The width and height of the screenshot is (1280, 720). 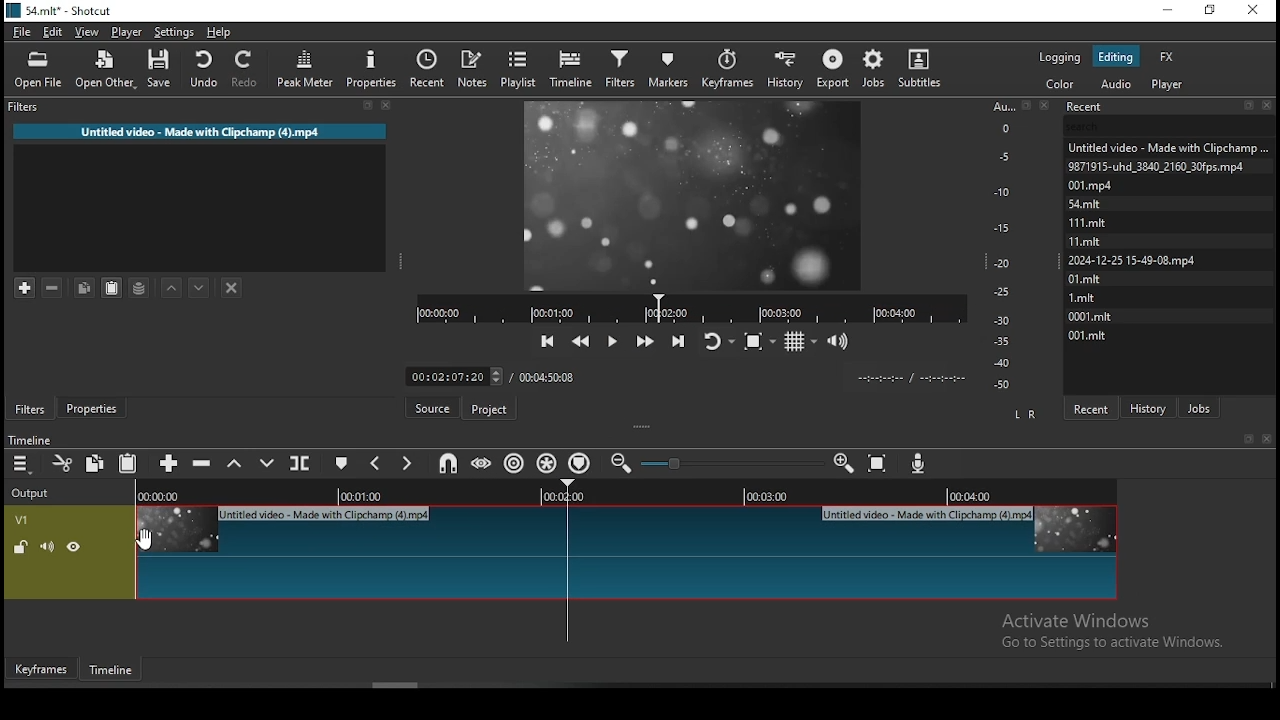 I want to click on volume control, so click(x=840, y=342).